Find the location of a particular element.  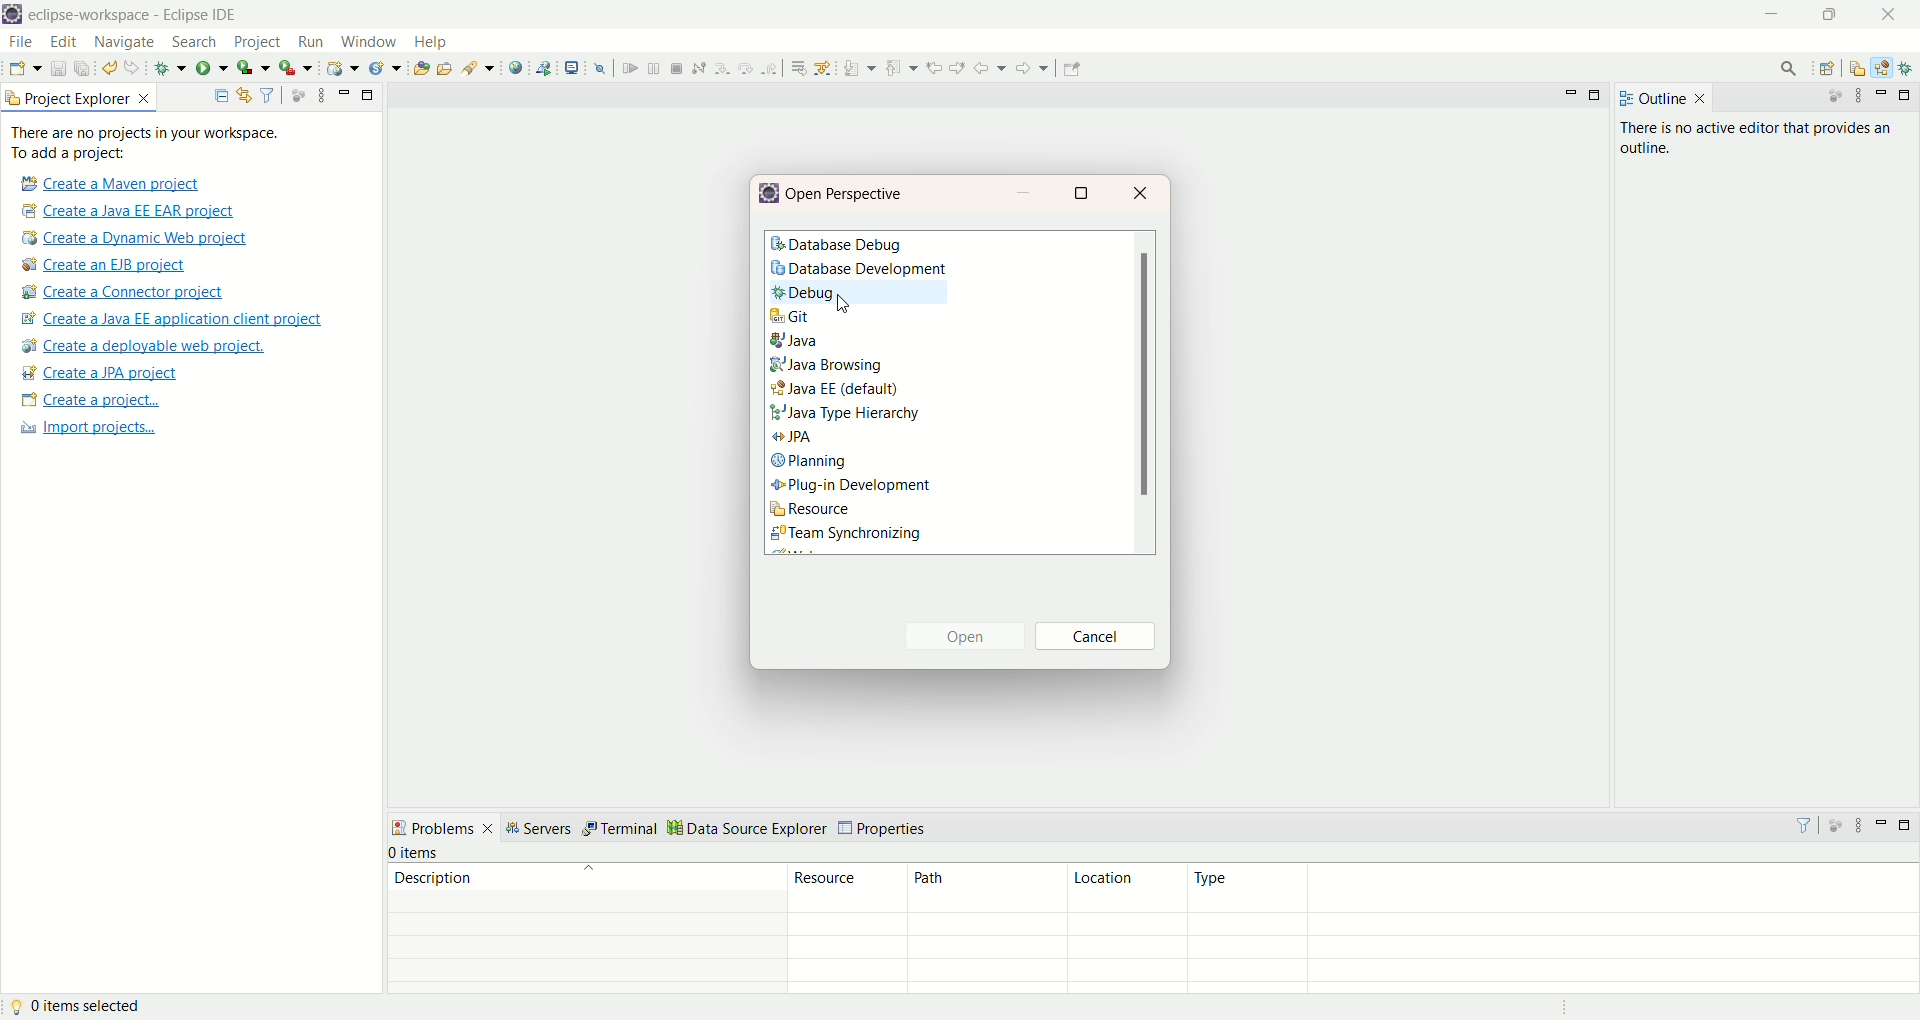

forward is located at coordinates (1031, 68).